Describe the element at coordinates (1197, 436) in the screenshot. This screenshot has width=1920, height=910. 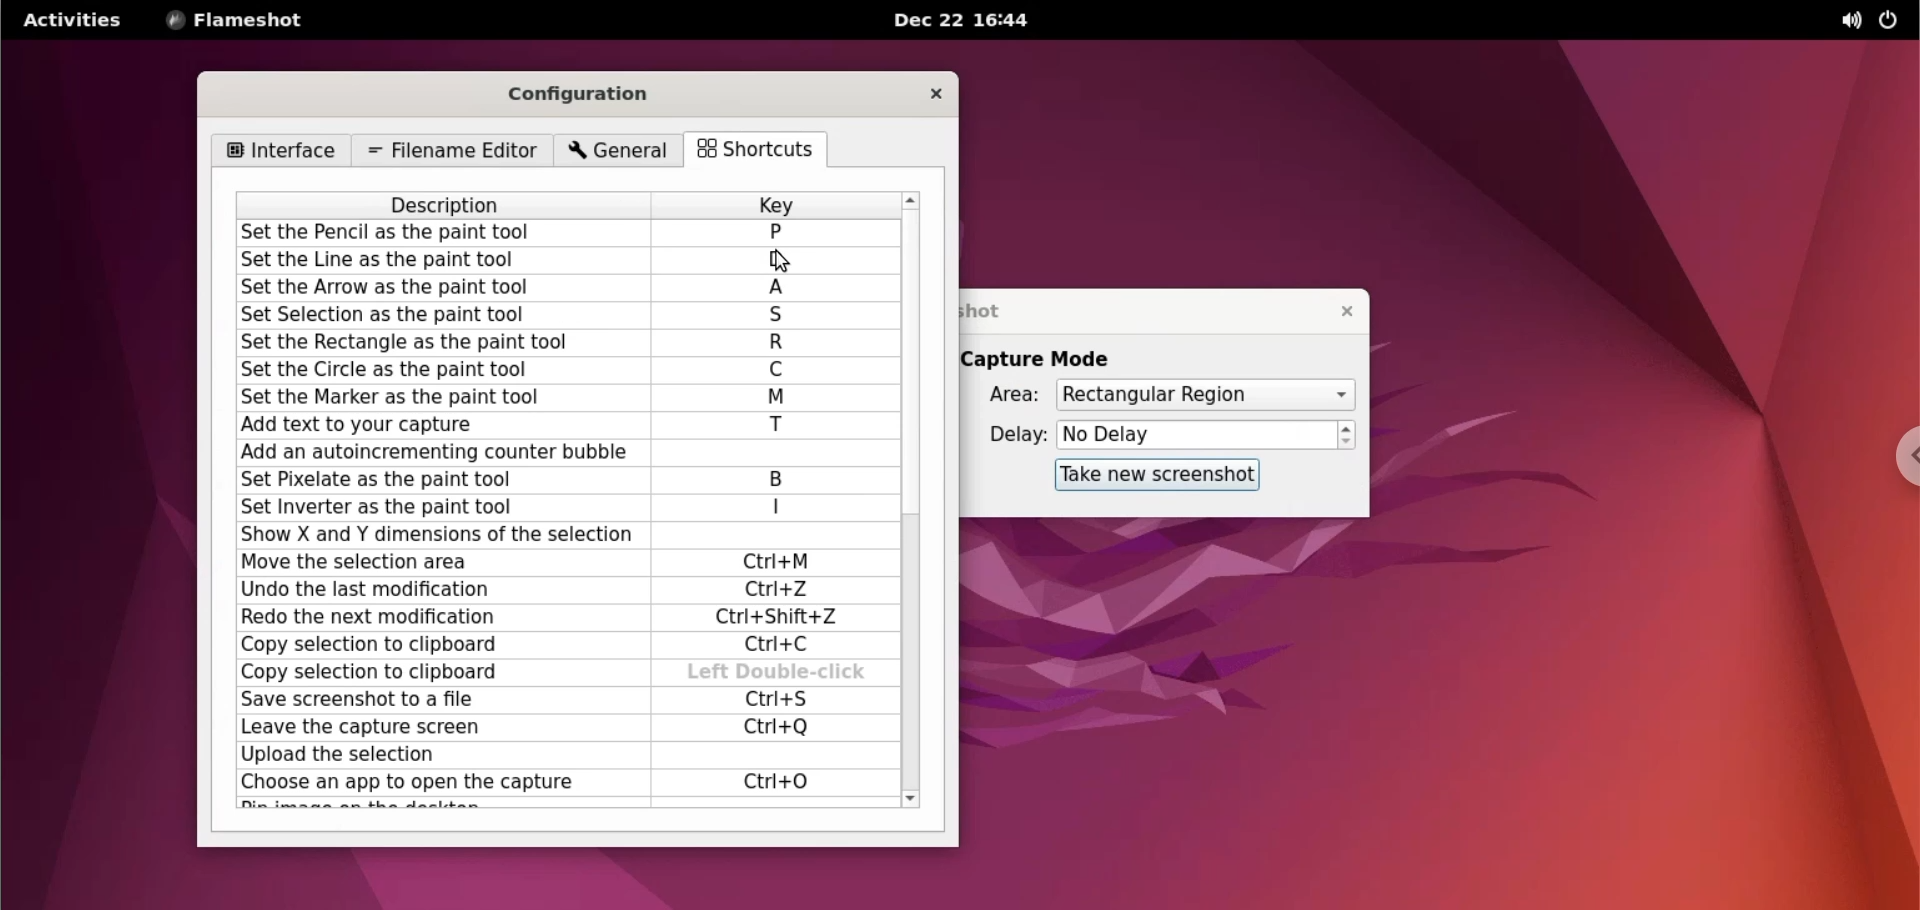
I see `delay time input box` at that location.